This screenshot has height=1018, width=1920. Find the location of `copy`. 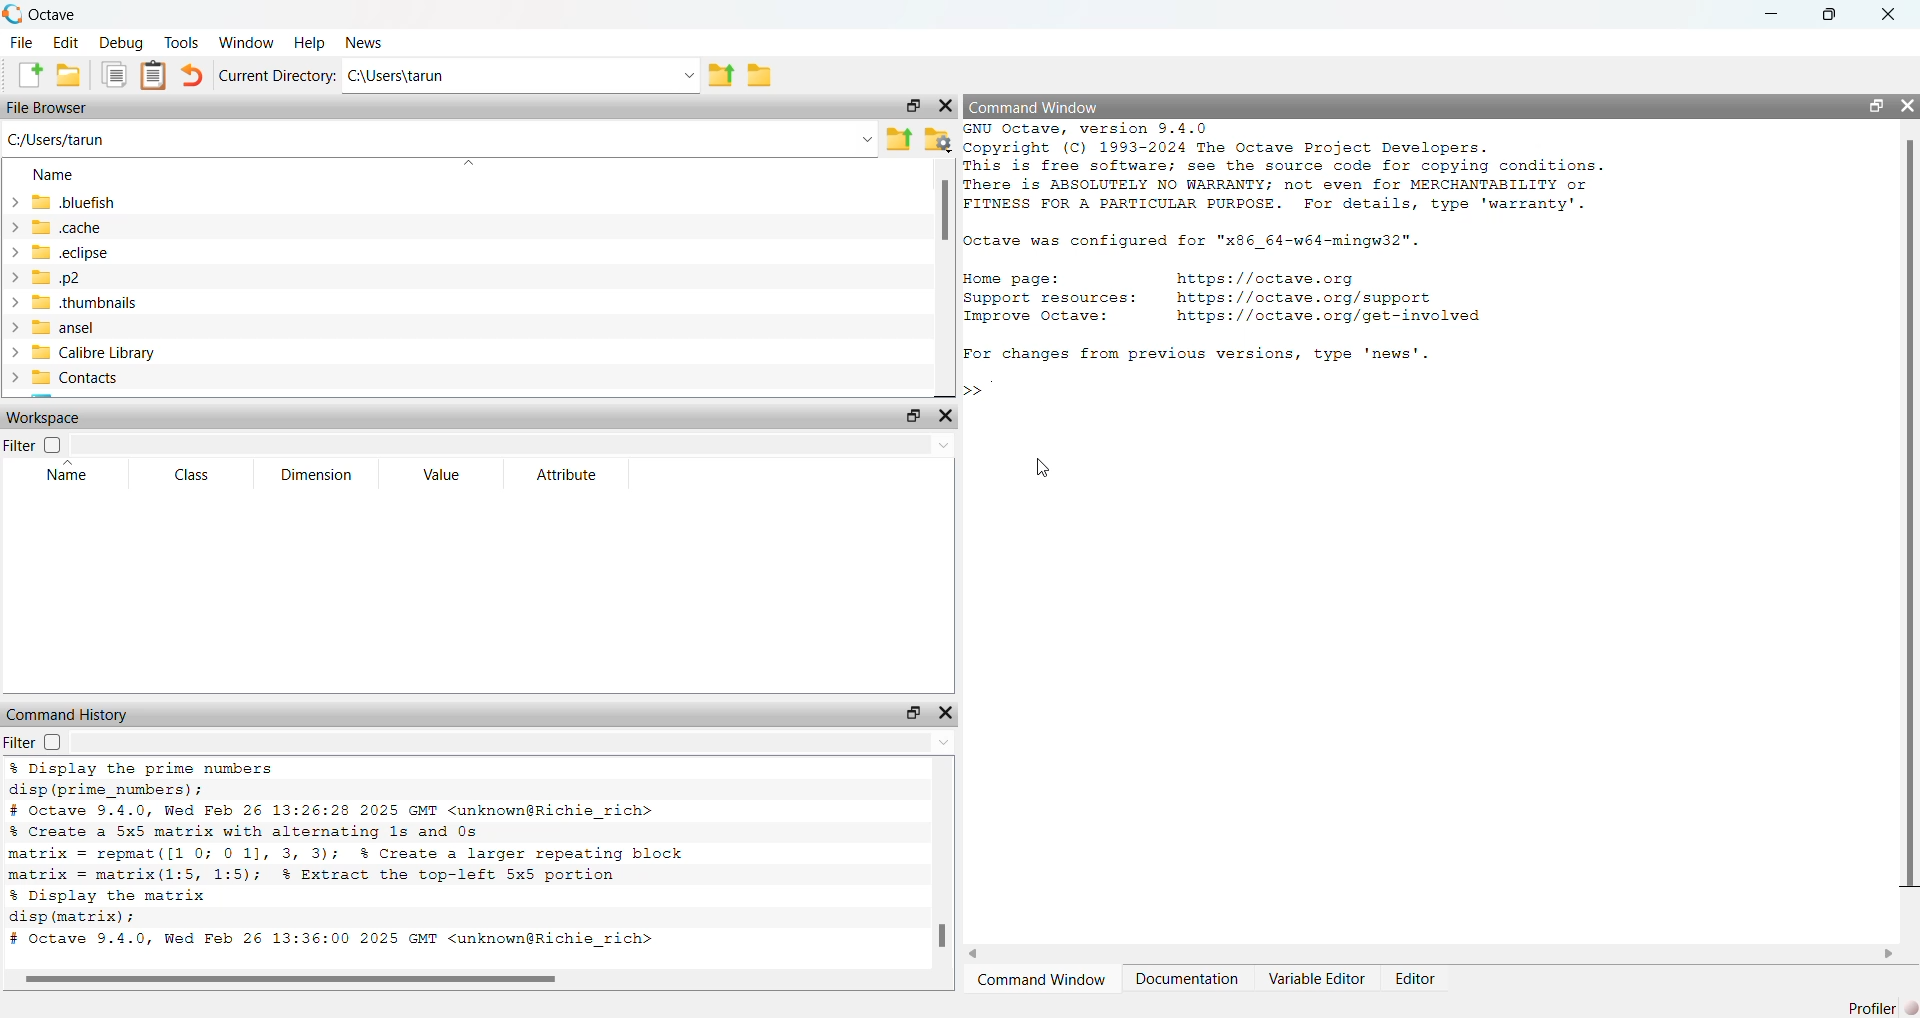

copy is located at coordinates (115, 77).